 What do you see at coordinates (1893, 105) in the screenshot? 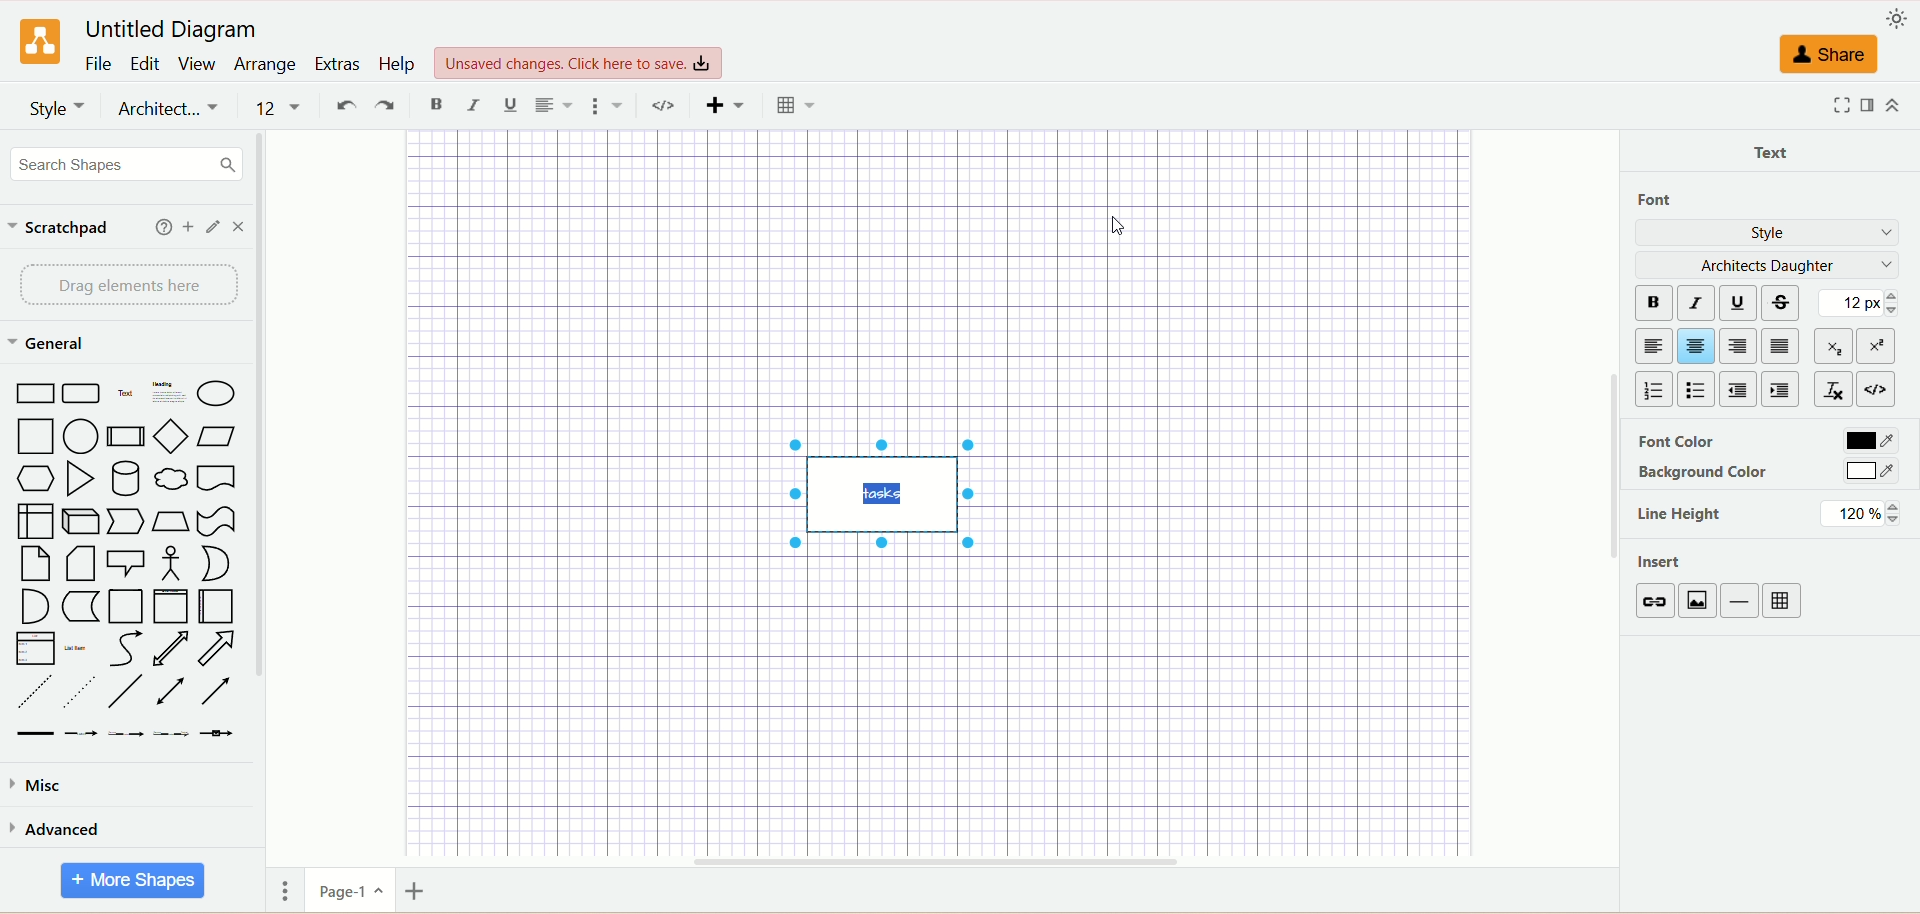
I see `collapse/expand` at bounding box center [1893, 105].